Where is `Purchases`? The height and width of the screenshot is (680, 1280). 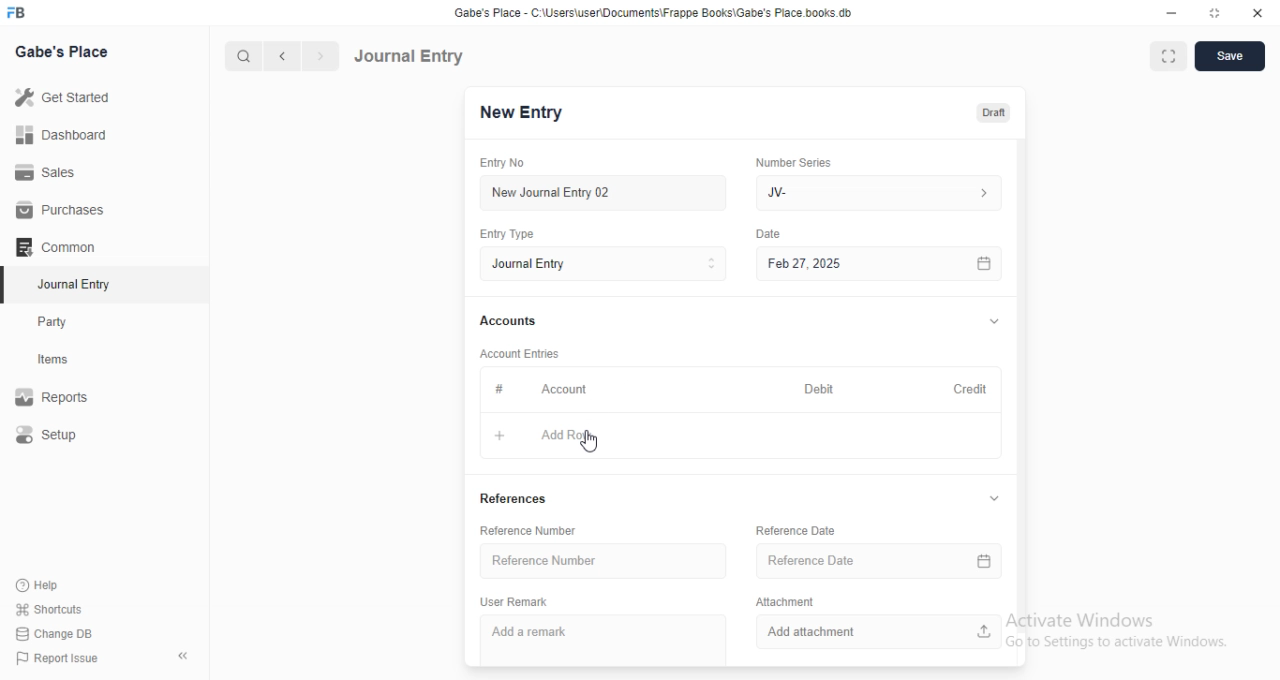 Purchases is located at coordinates (56, 208).